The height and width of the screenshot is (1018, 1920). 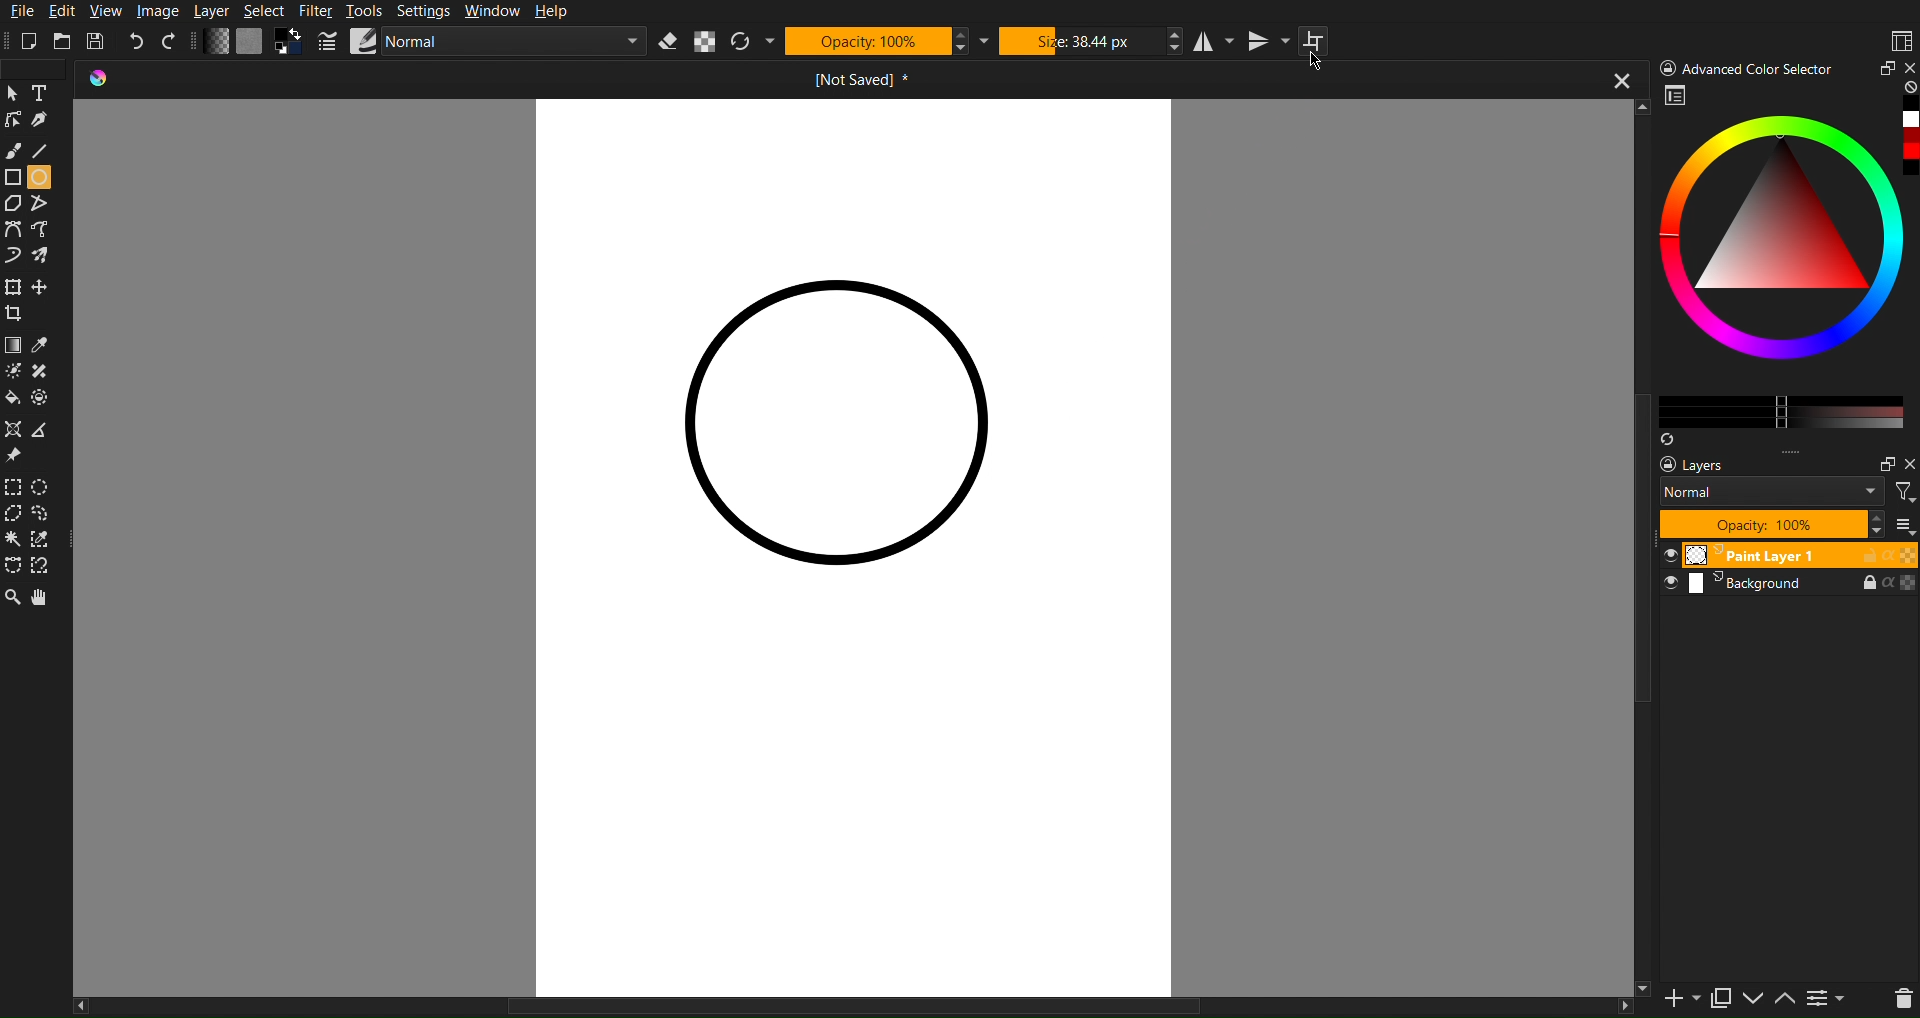 What do you see at coordinates (12, 374) in the screenshot?
I see `Brightness tool` at bounding box center [12, 374].